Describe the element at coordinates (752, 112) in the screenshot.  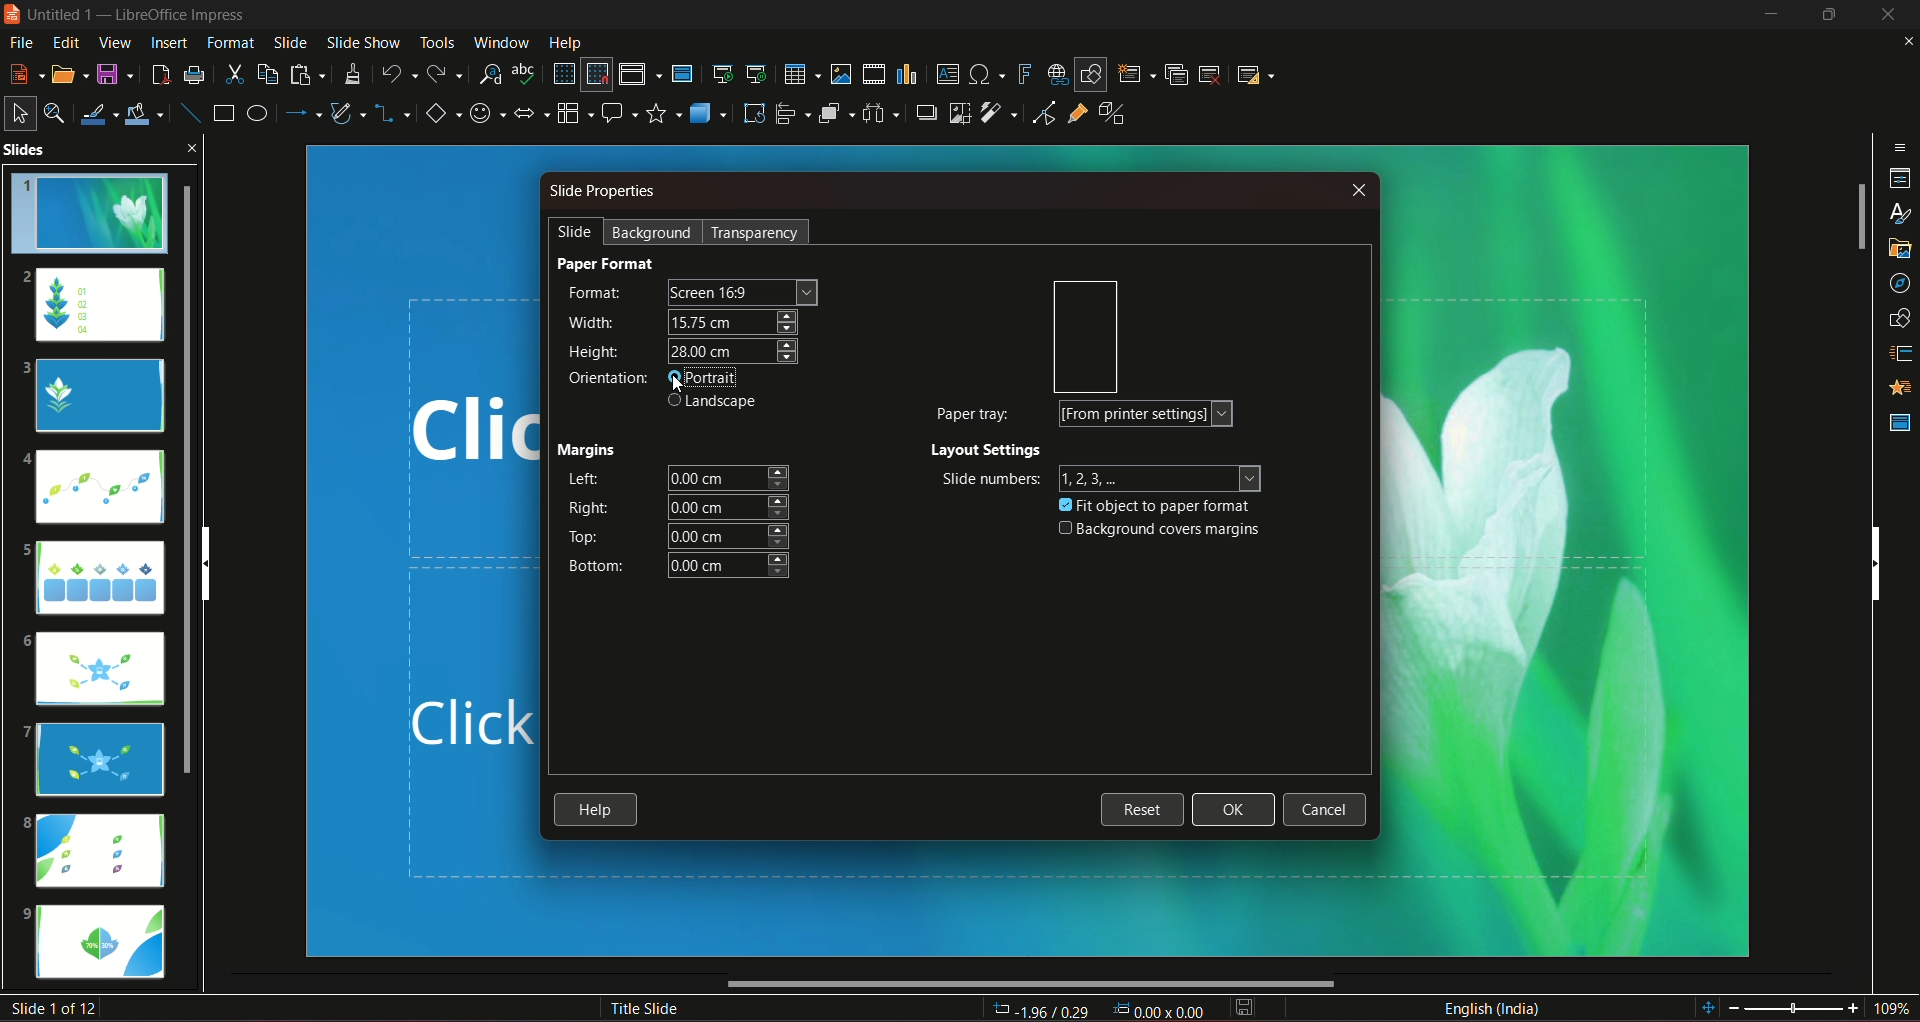
I see `rotate` at that location.